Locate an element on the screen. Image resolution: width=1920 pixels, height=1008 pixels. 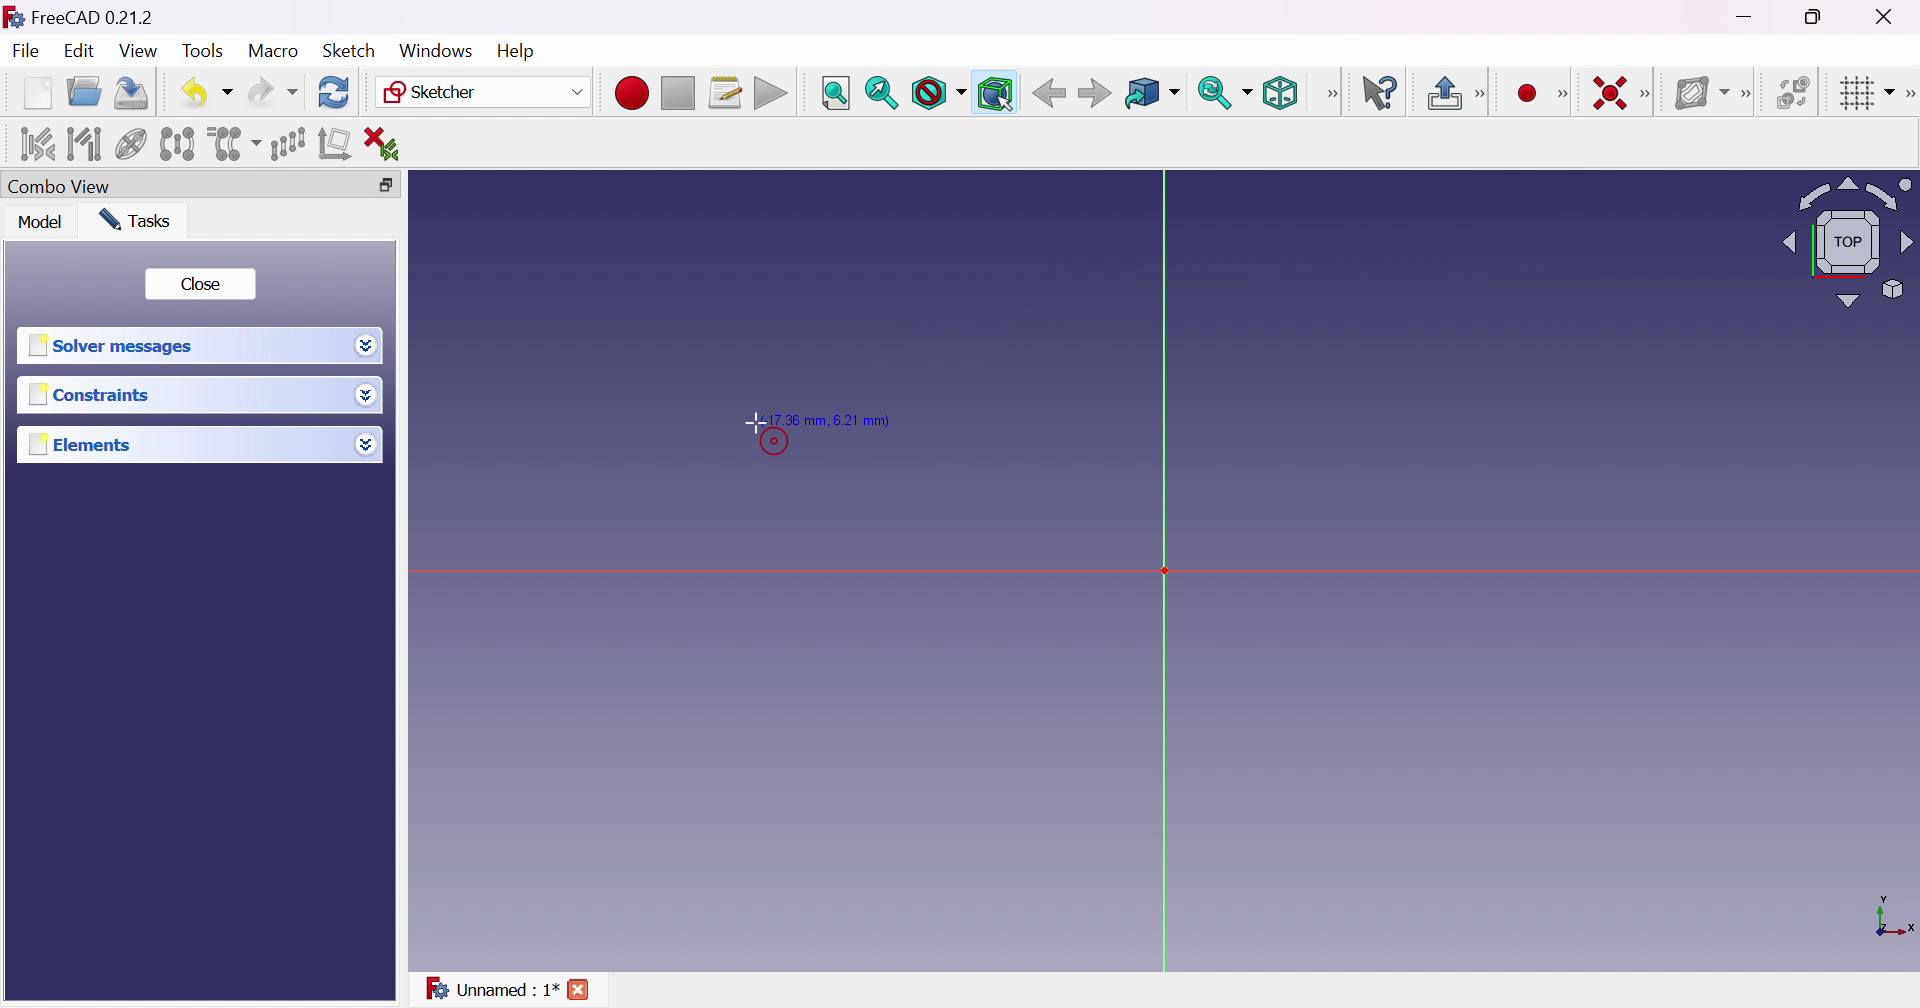
Close is located at coordinates (1894, 16).